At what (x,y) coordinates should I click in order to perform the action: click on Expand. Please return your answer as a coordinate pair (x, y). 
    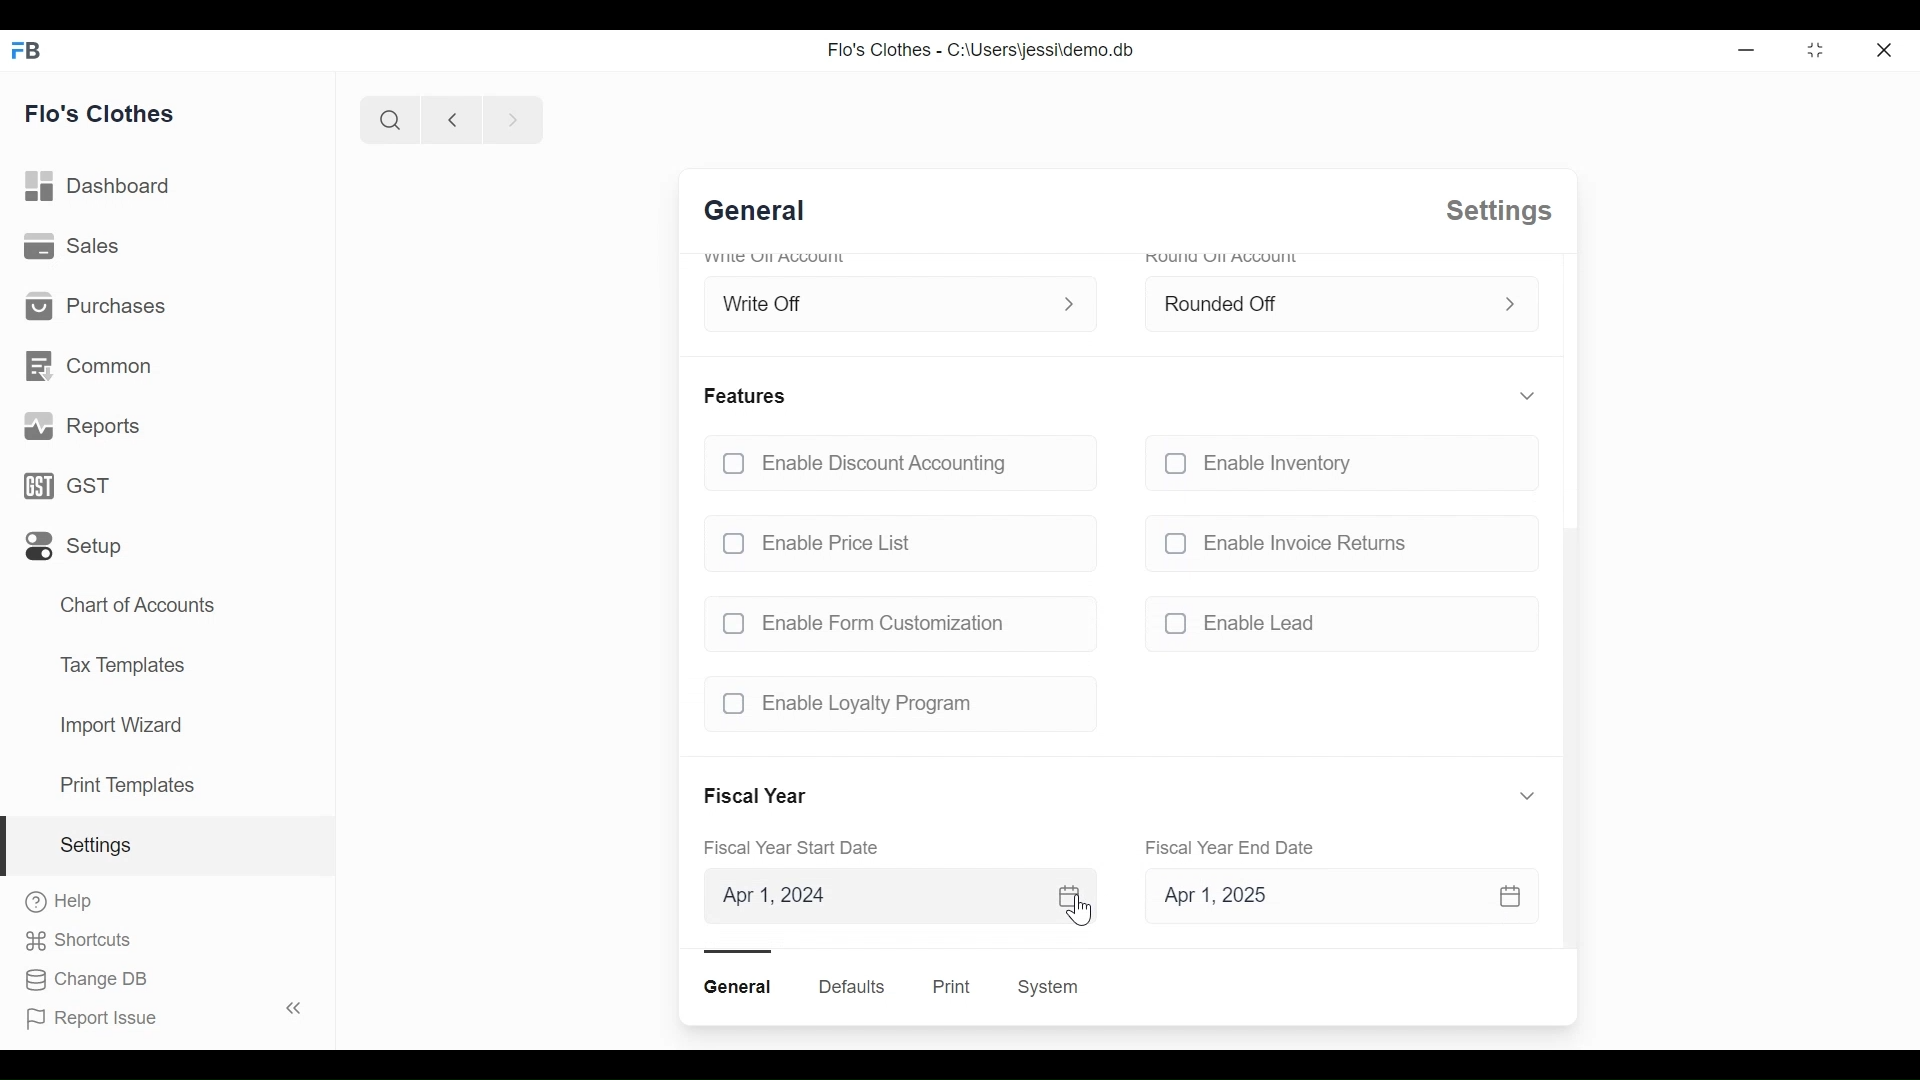
    Looking at the image, I should click on (1525, 396).